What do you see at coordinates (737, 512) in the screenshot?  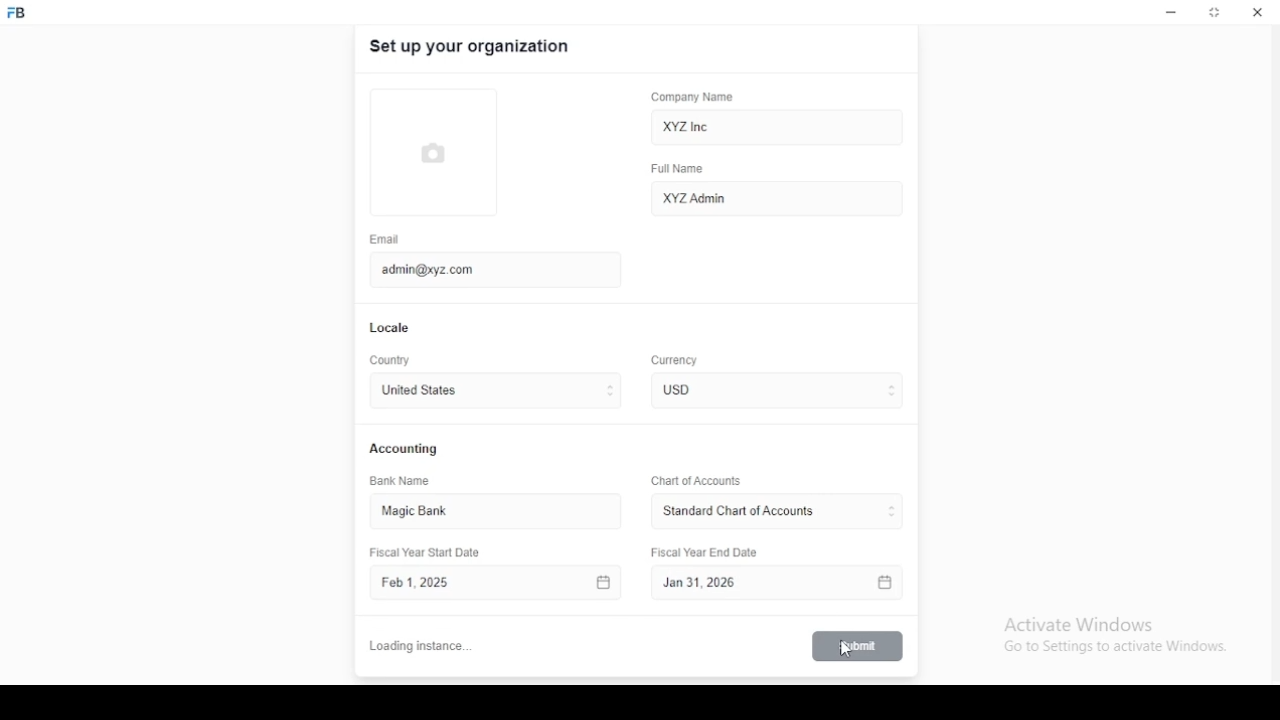 I see `L ‘Standard Chart of Accounts` at bounding box center [737, 512].